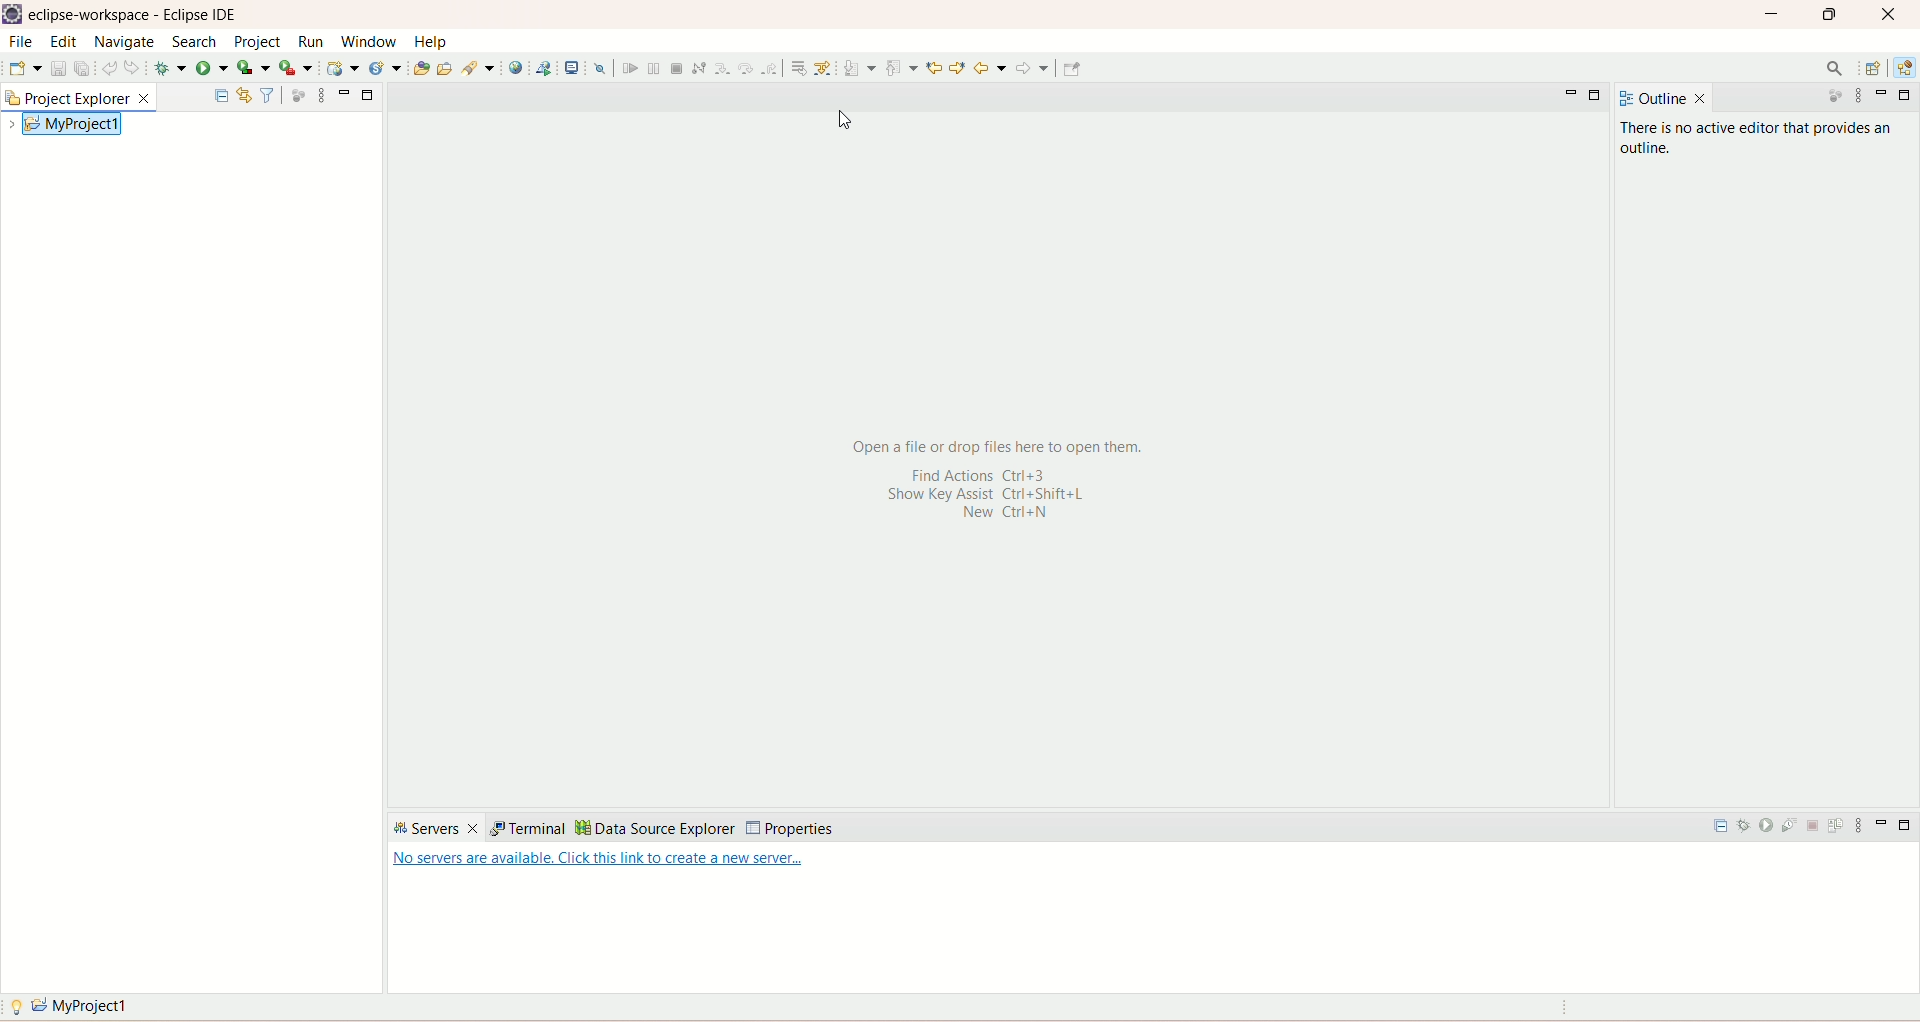  I want to click on data source explorer, so click(656, 828).